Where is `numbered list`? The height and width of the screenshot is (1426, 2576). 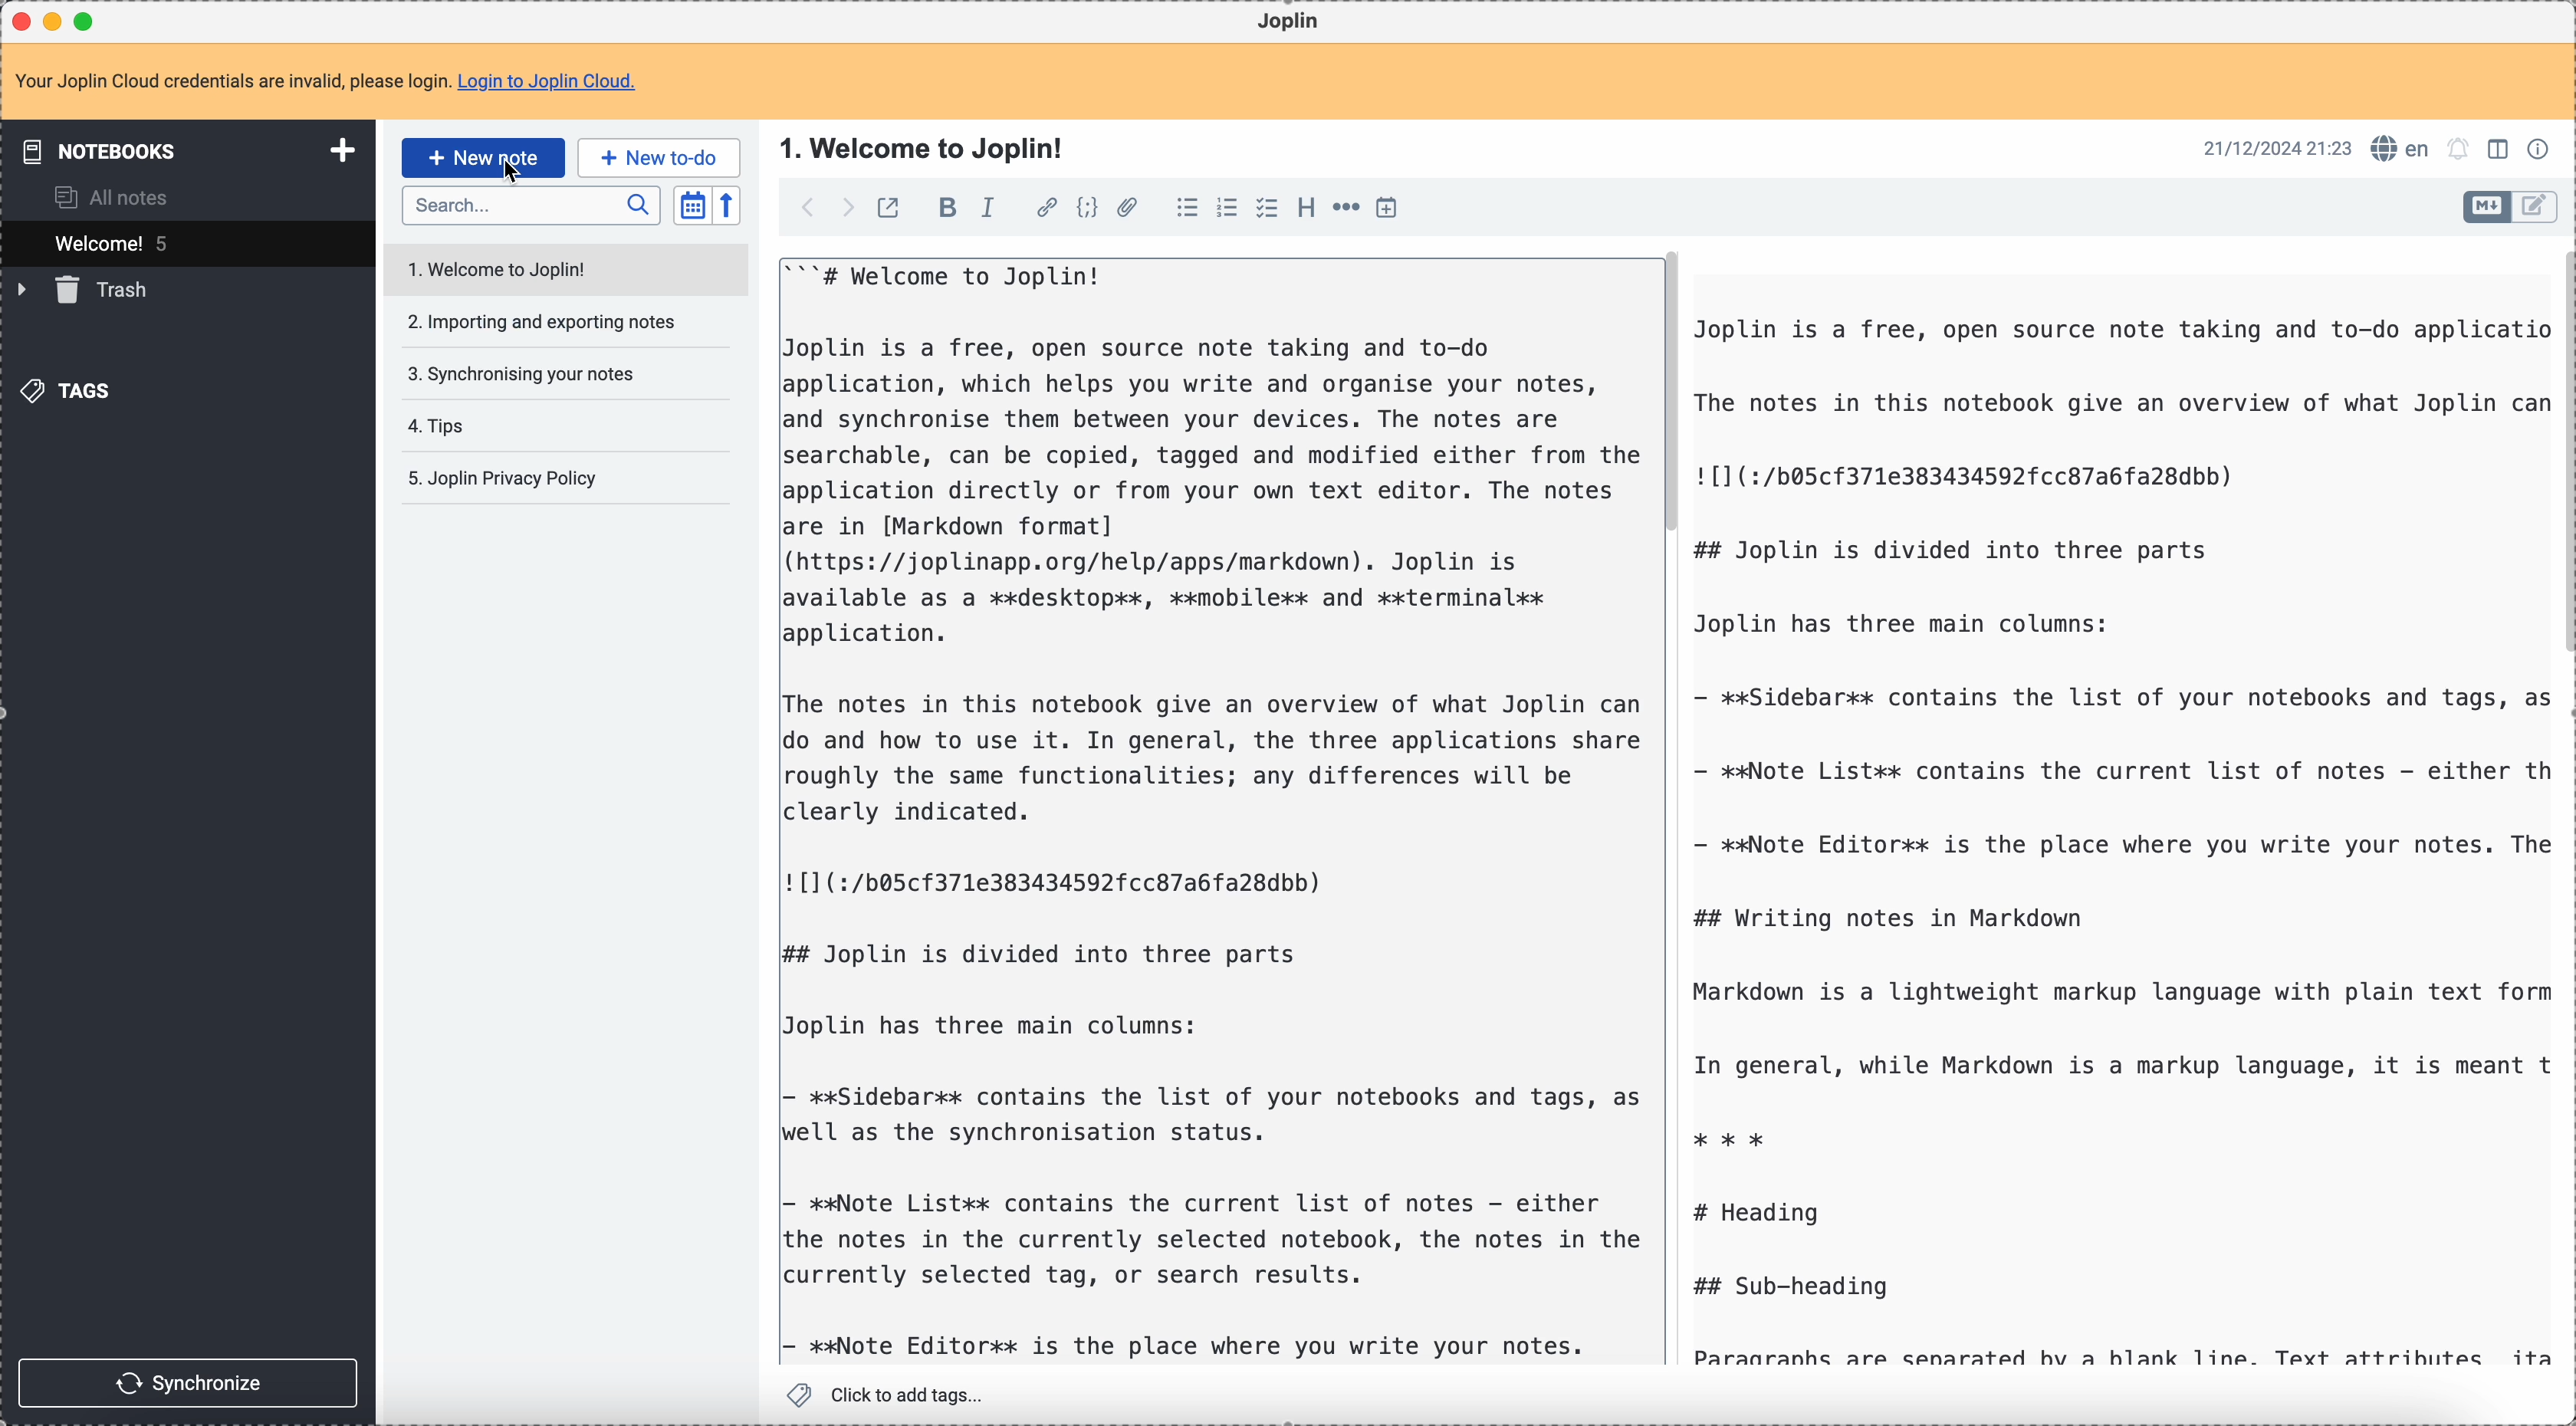
numbered list is located at coordinates (1229, 208).